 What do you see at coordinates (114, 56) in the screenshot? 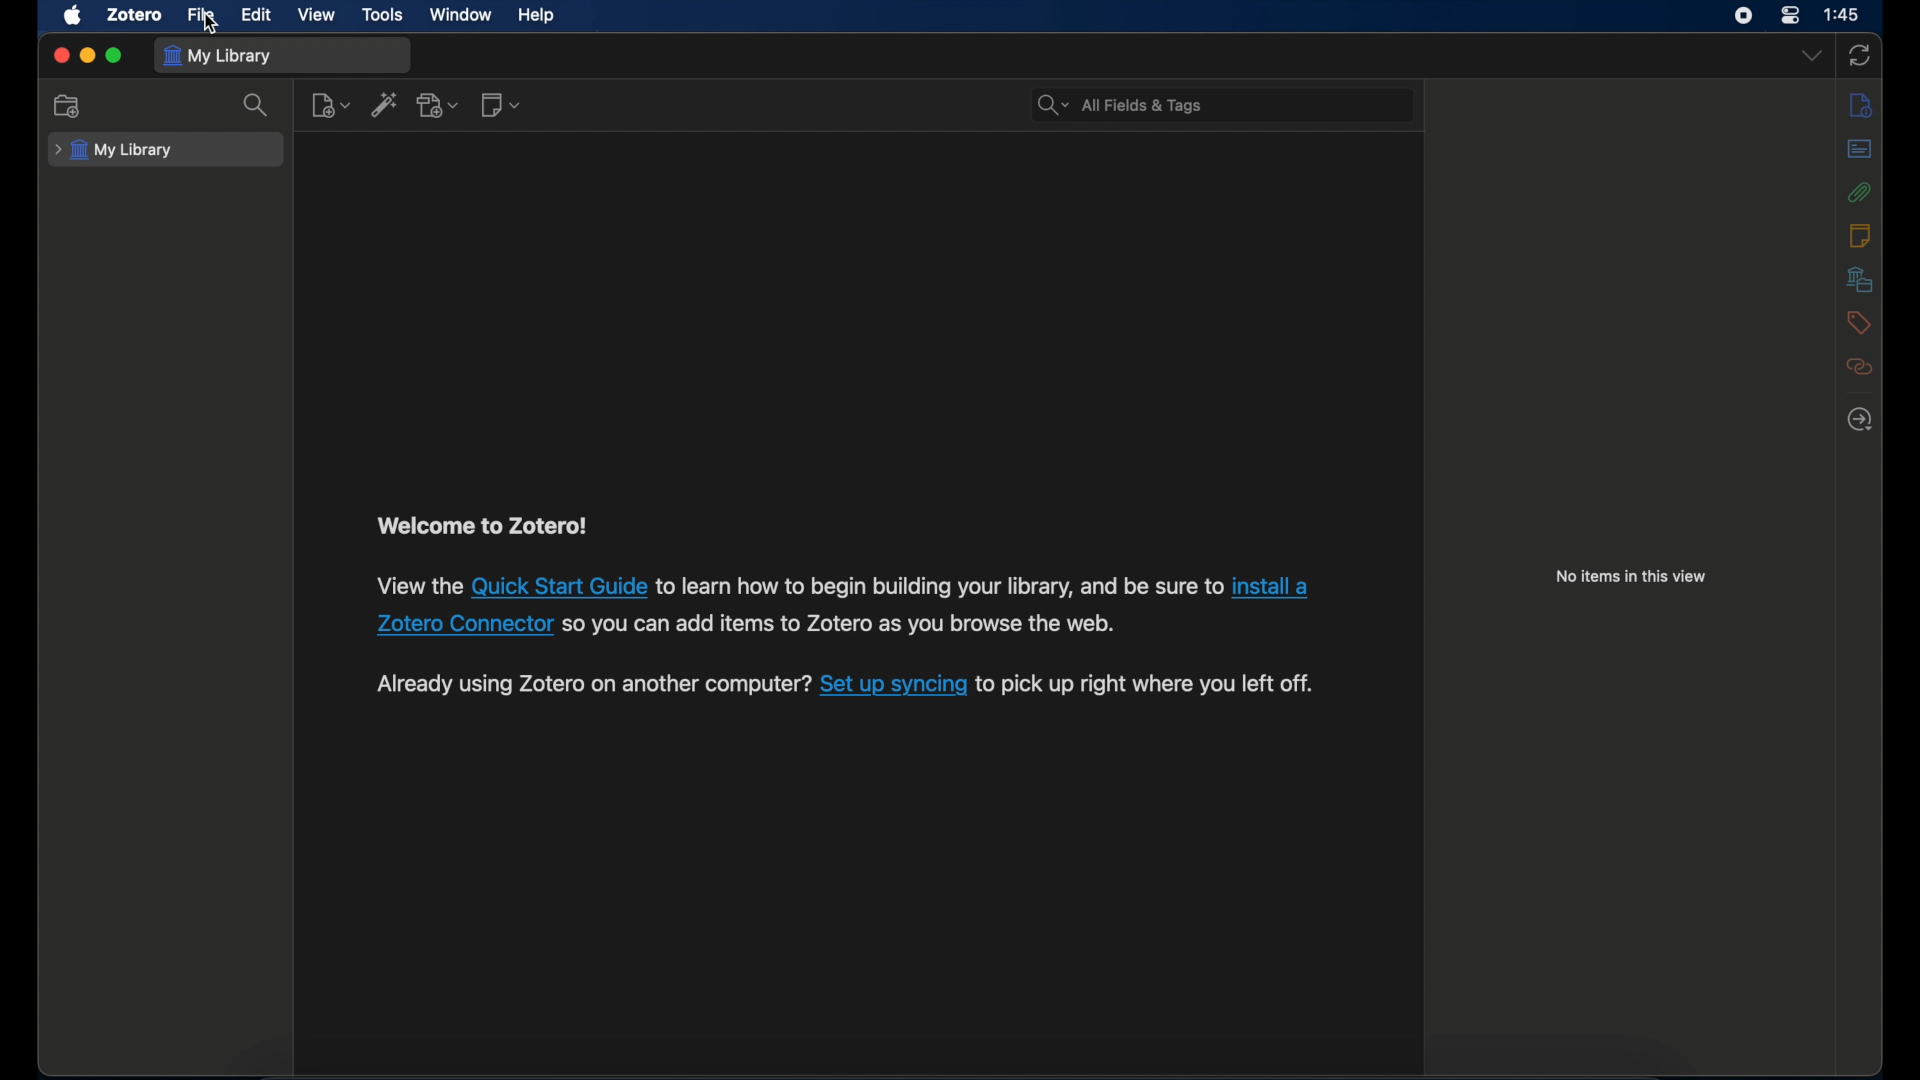
I see `maximize` at bounding box center [114, 56].